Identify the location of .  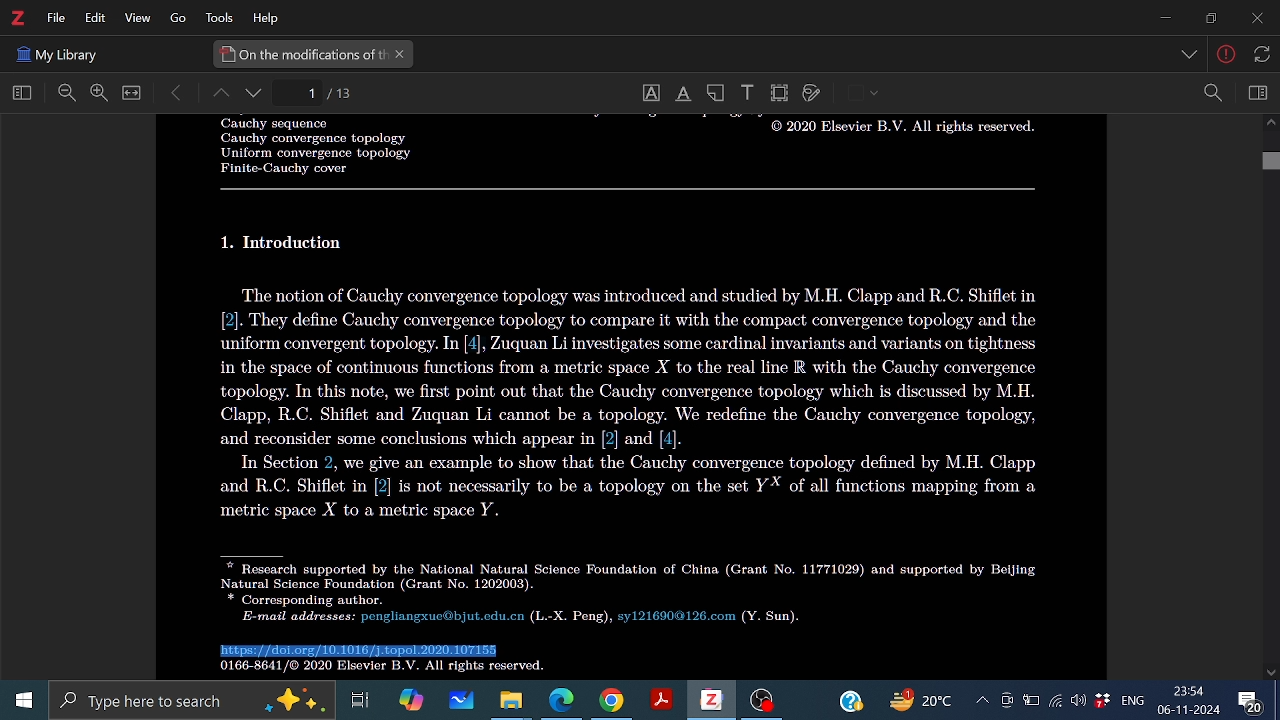
(625, 588).